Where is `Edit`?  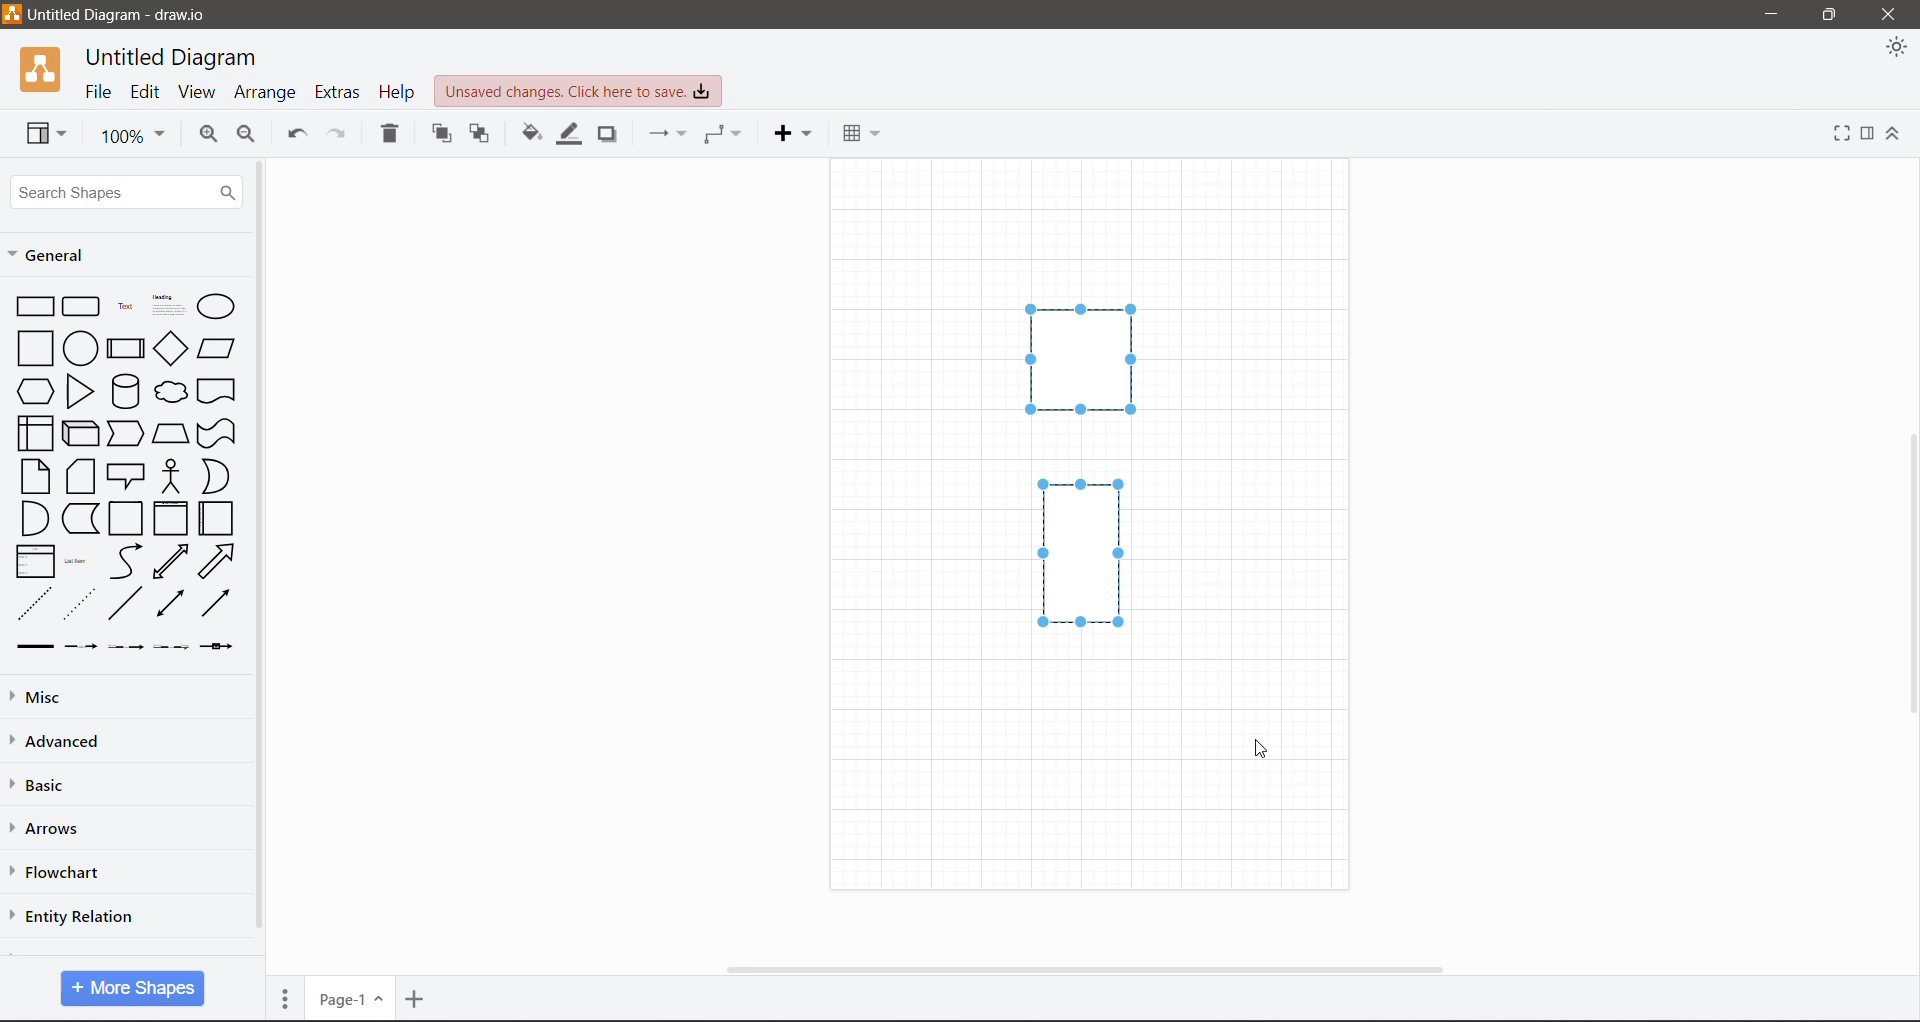
Edit is located at coordinates (146, 93).